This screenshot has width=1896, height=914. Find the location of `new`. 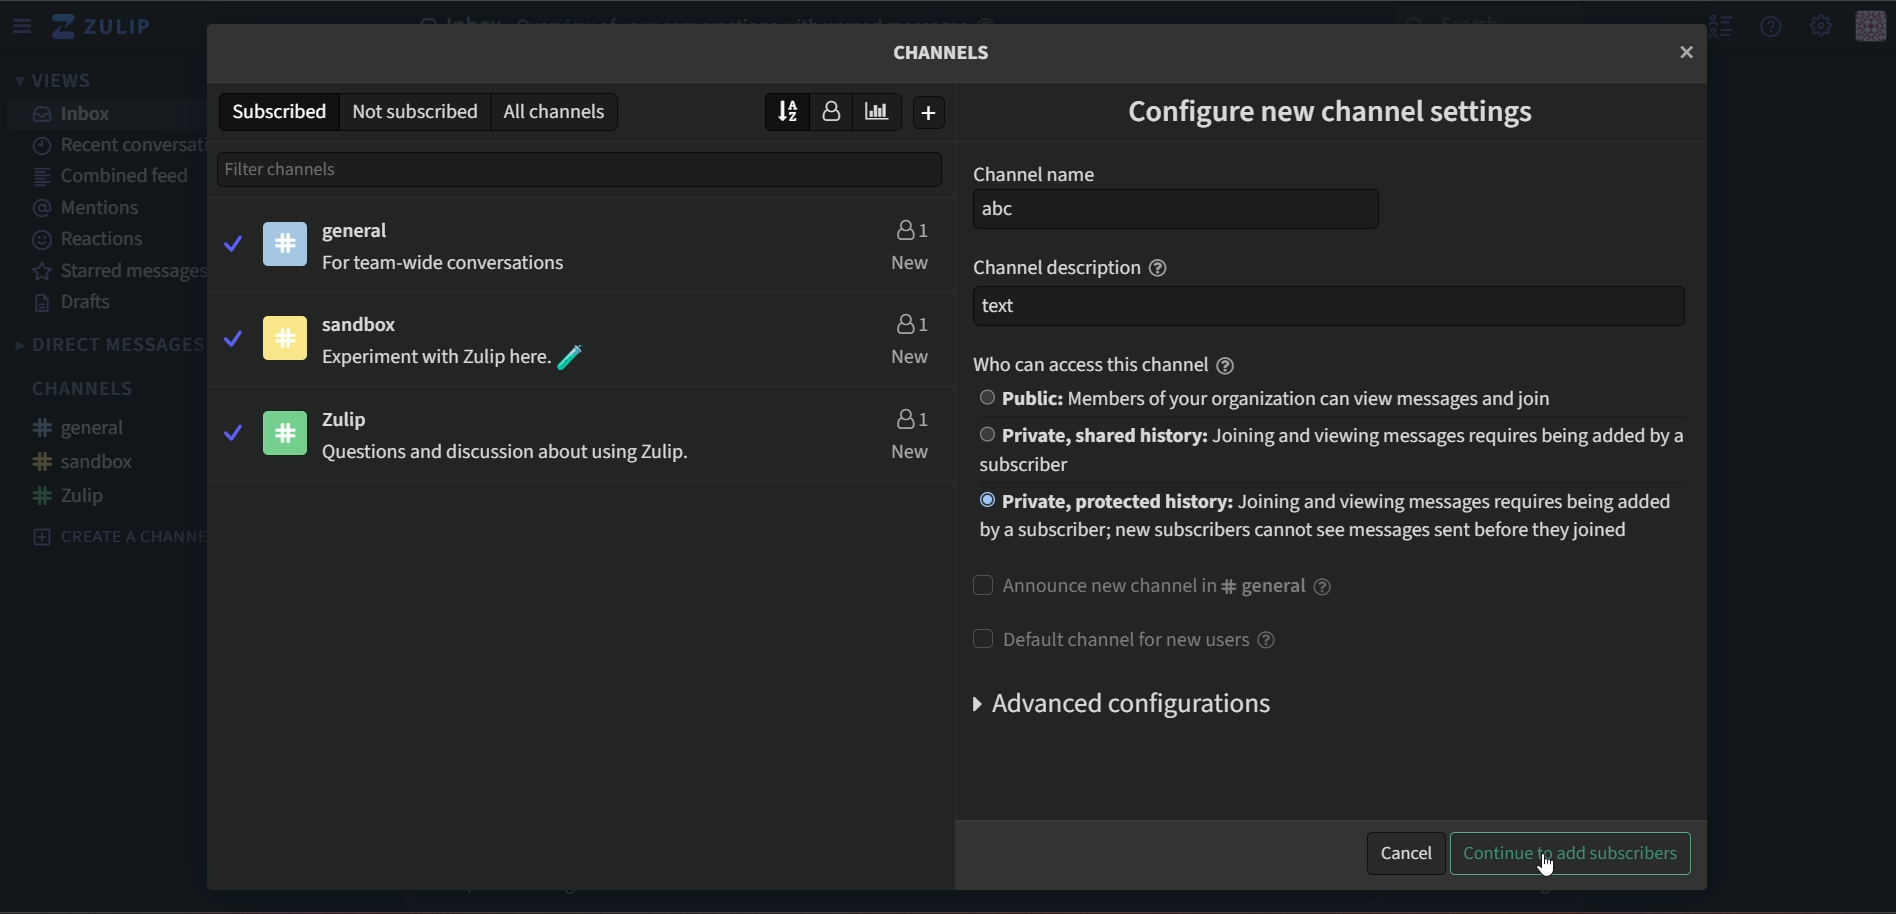

new is located at coordinates (910, 358).